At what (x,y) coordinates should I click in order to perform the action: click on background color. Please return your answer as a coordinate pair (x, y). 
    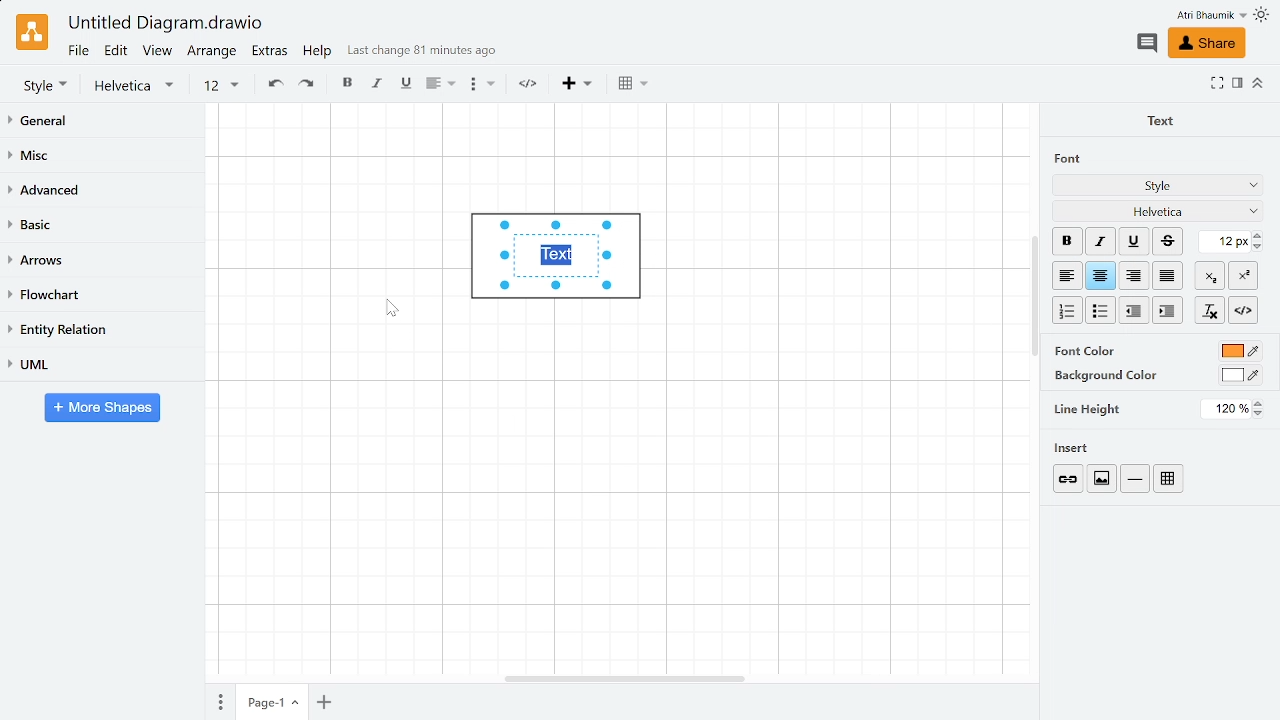
    Looking at the image, I should click on (1104, 375).